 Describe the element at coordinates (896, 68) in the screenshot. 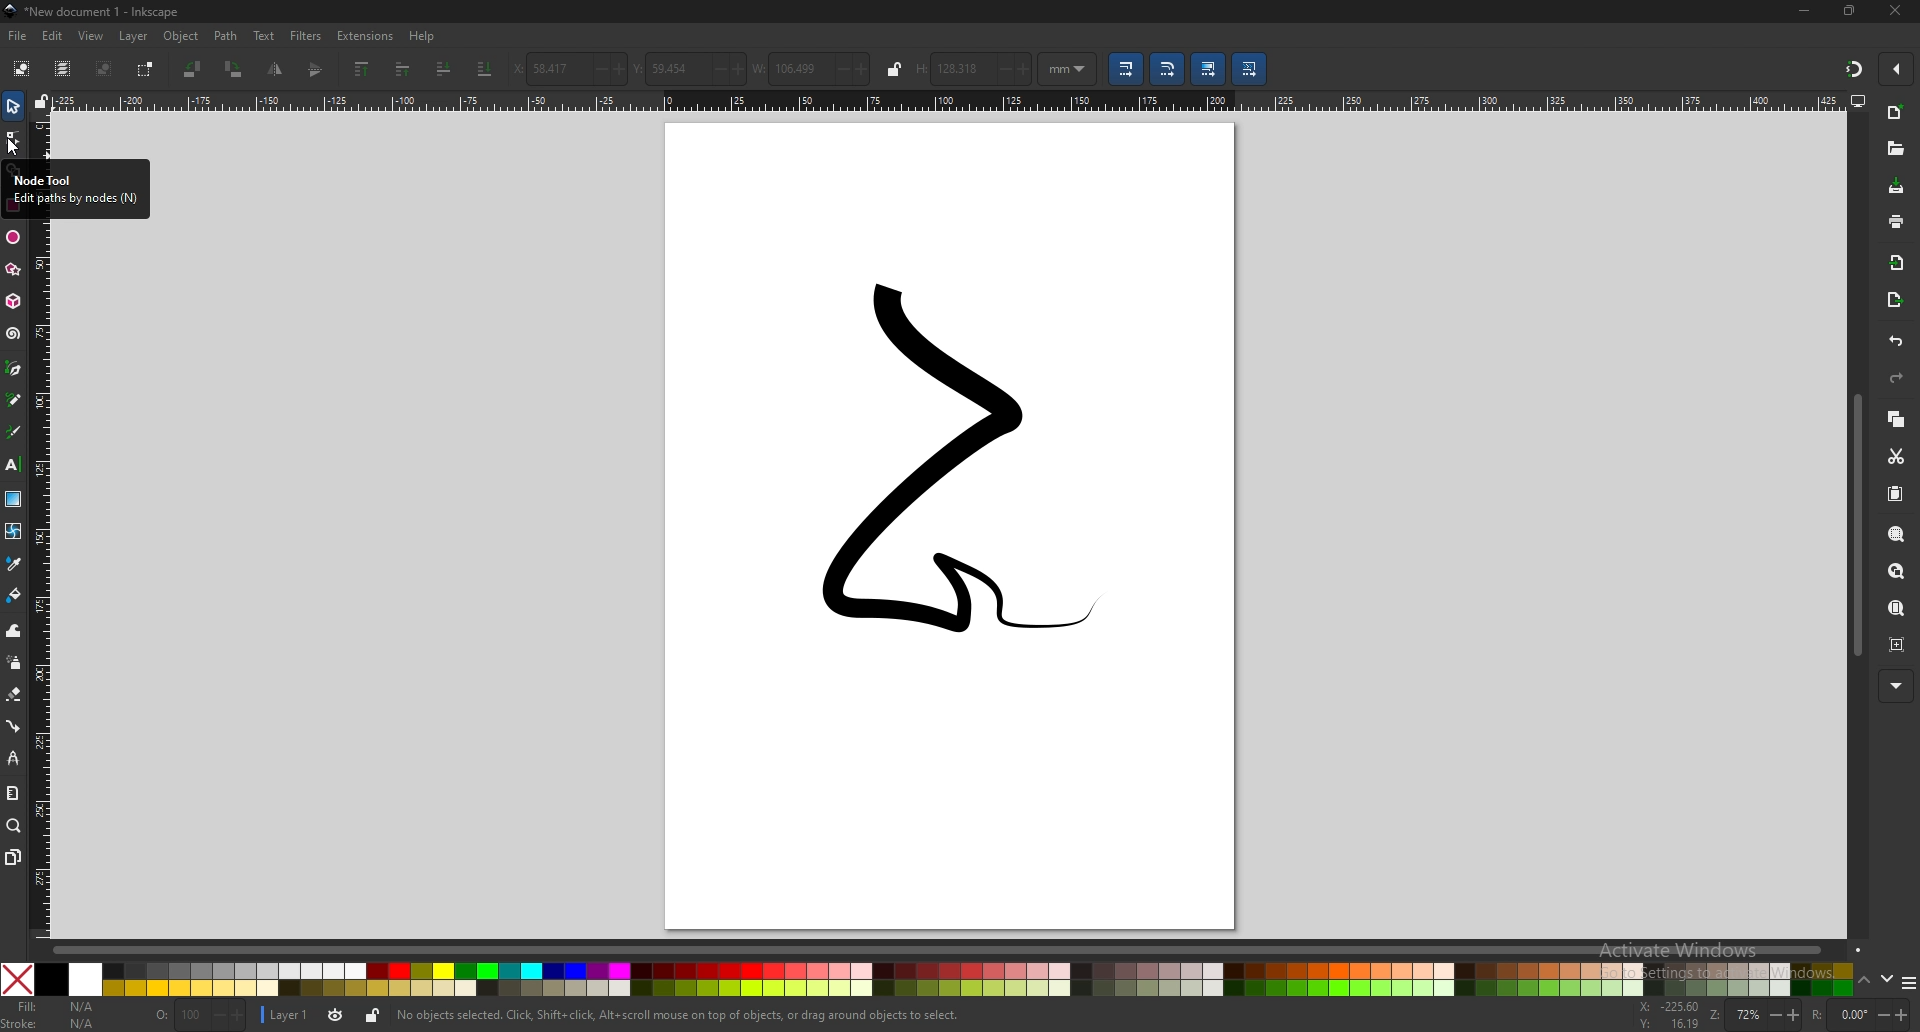

I see `lock` at that location.